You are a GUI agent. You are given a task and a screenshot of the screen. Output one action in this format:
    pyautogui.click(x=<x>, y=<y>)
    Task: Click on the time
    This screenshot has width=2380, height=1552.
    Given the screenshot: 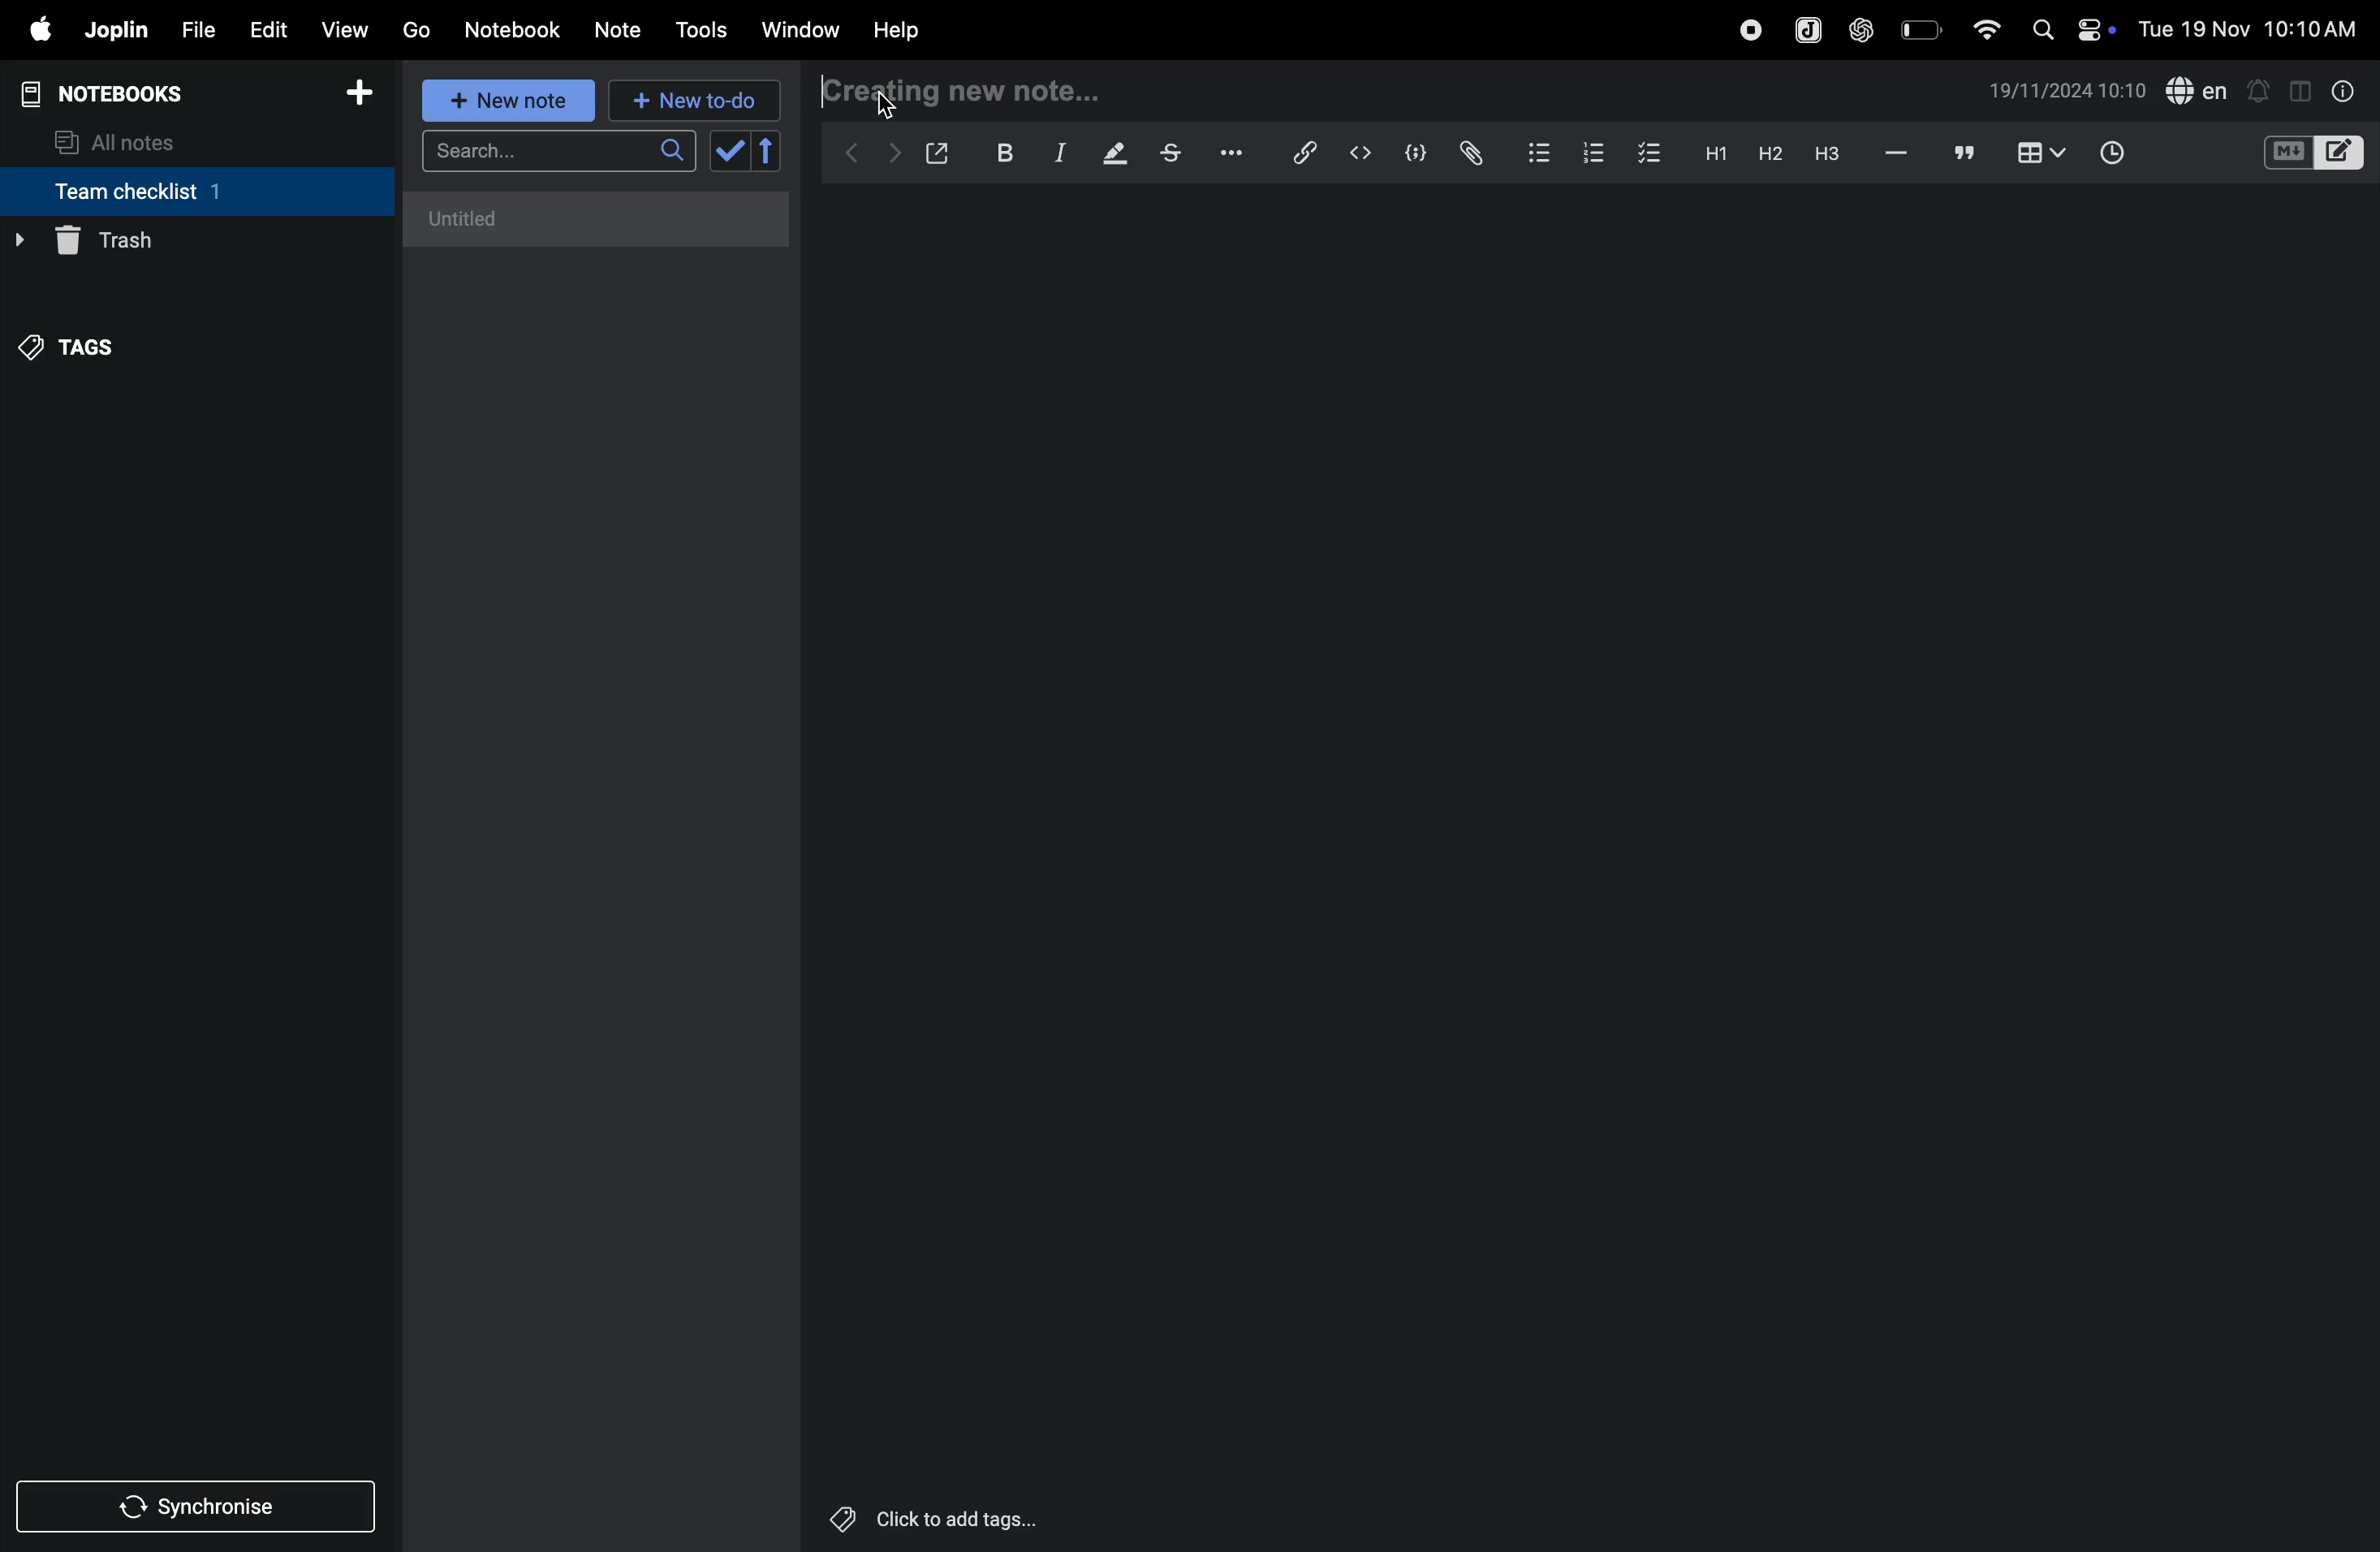 What is the action you would take?
    pyautogui.click(x=2114, y=150)
    